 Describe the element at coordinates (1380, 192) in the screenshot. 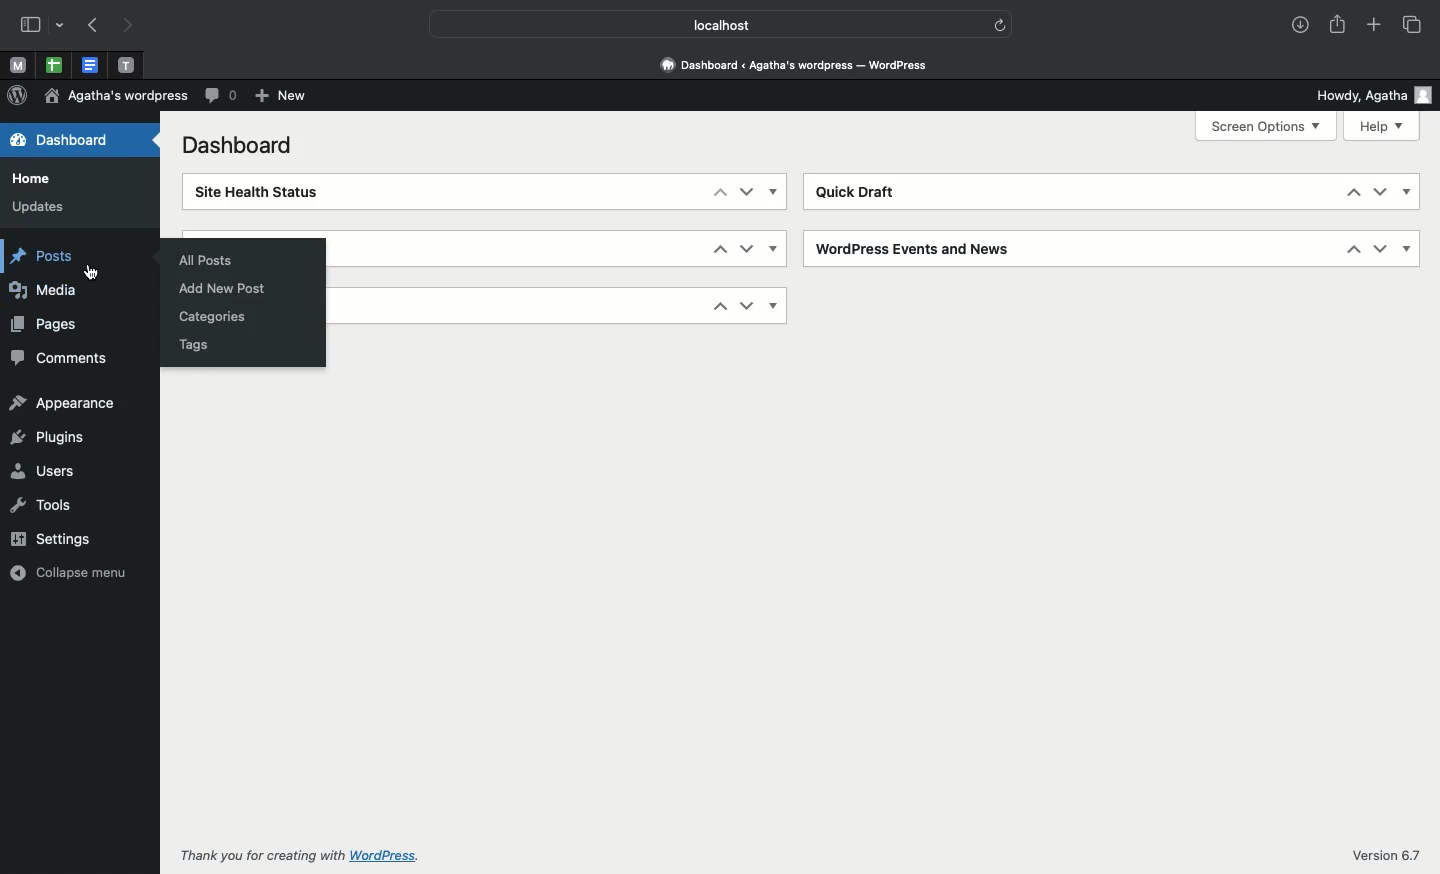

I see `Down` at that location.